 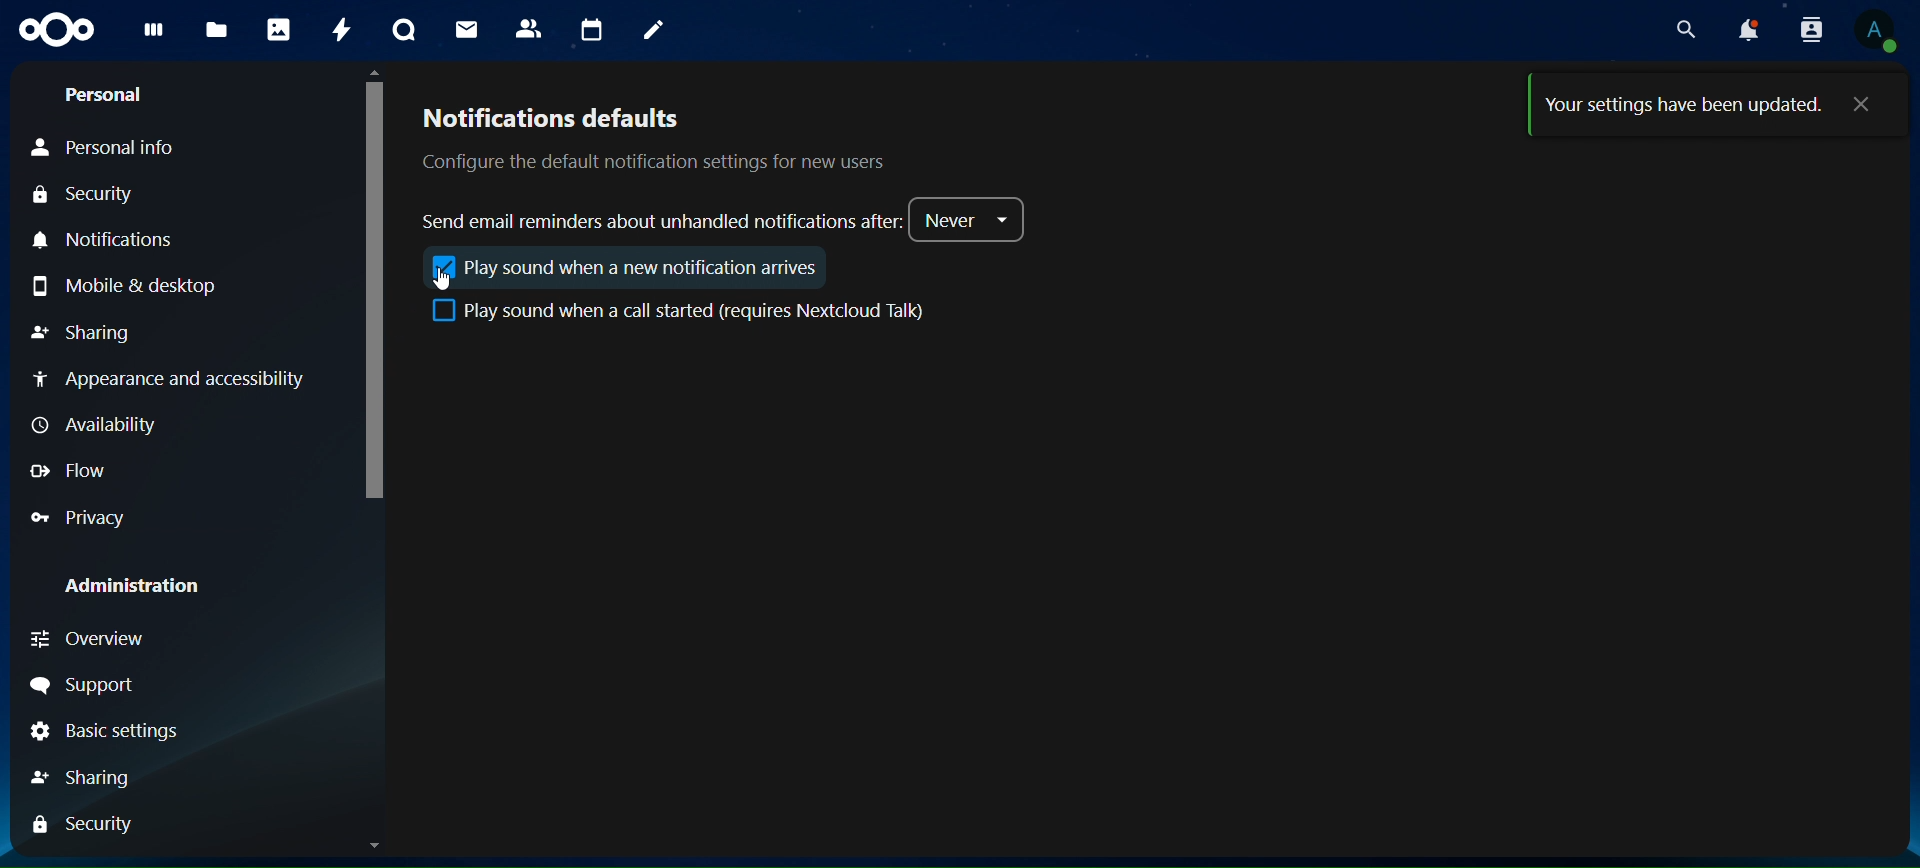 What do you see at coordinates (1878, 31) in the screenshot?
I see `View Profile` at bounding box center [1878, 31].